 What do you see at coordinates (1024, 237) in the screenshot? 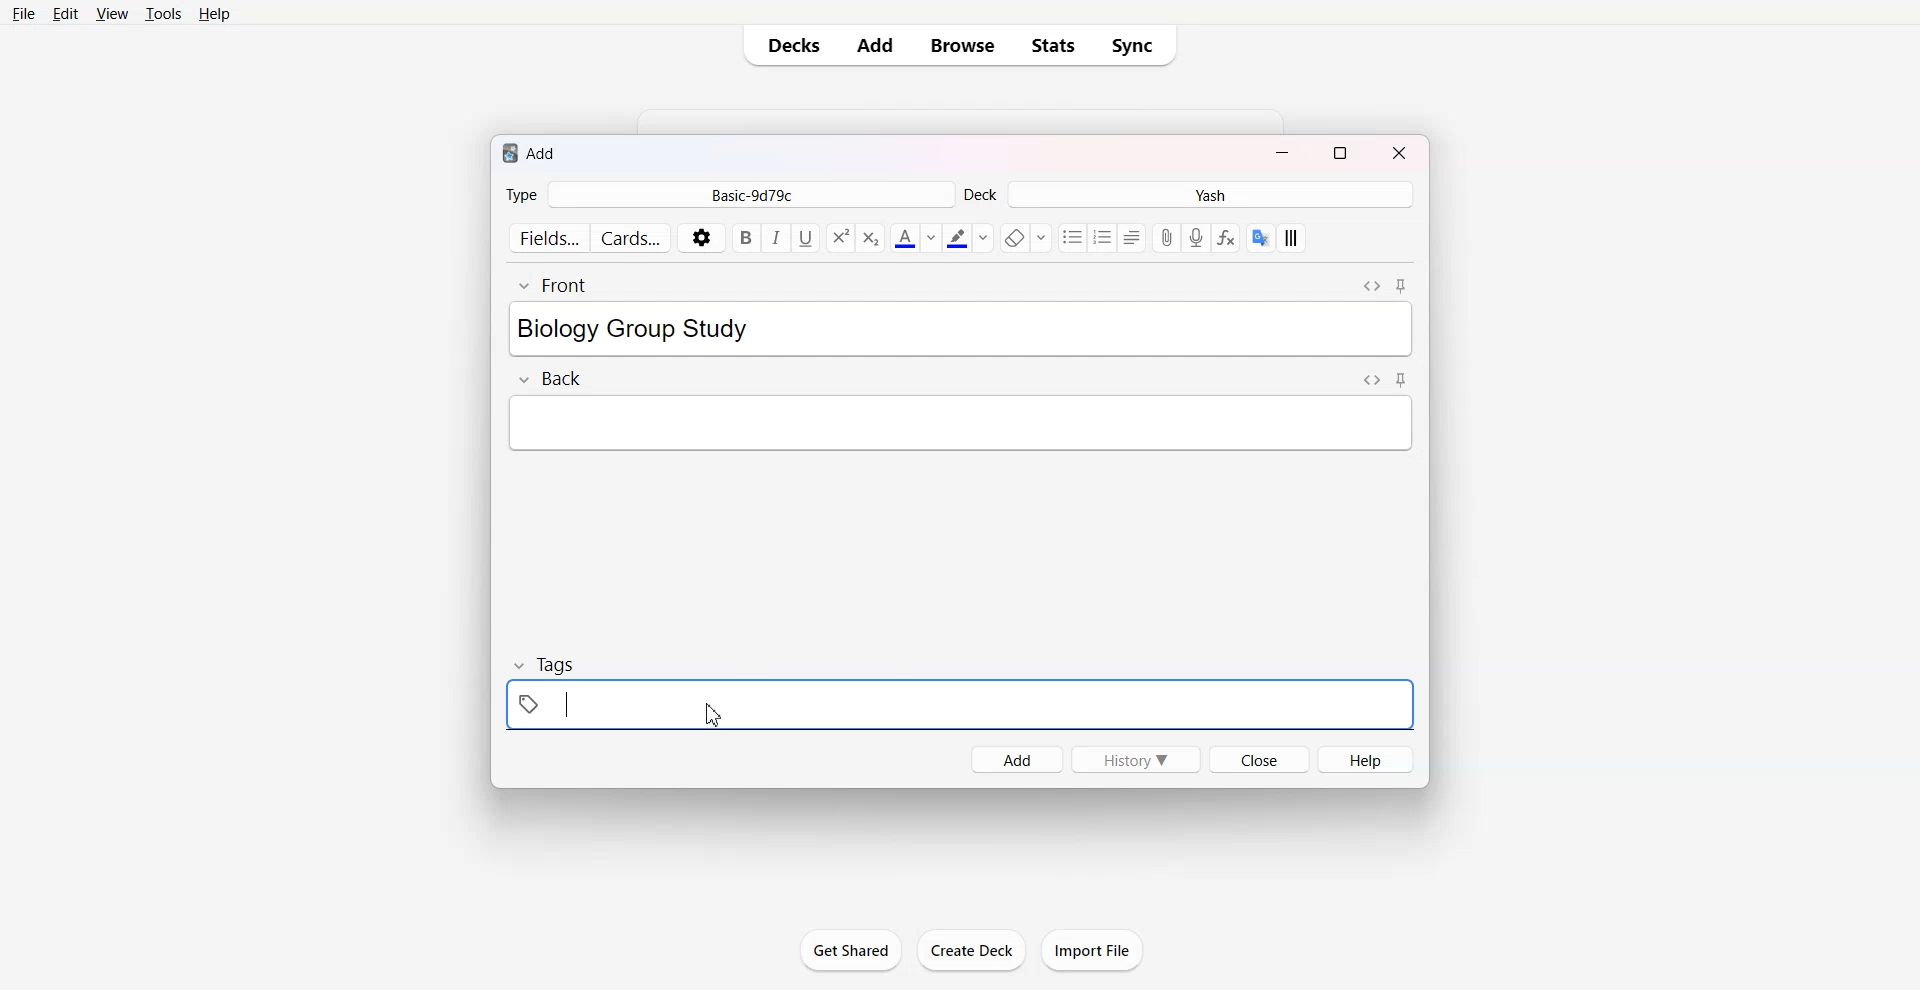
I see `Remove Format` at bounding box center [1024, 237].